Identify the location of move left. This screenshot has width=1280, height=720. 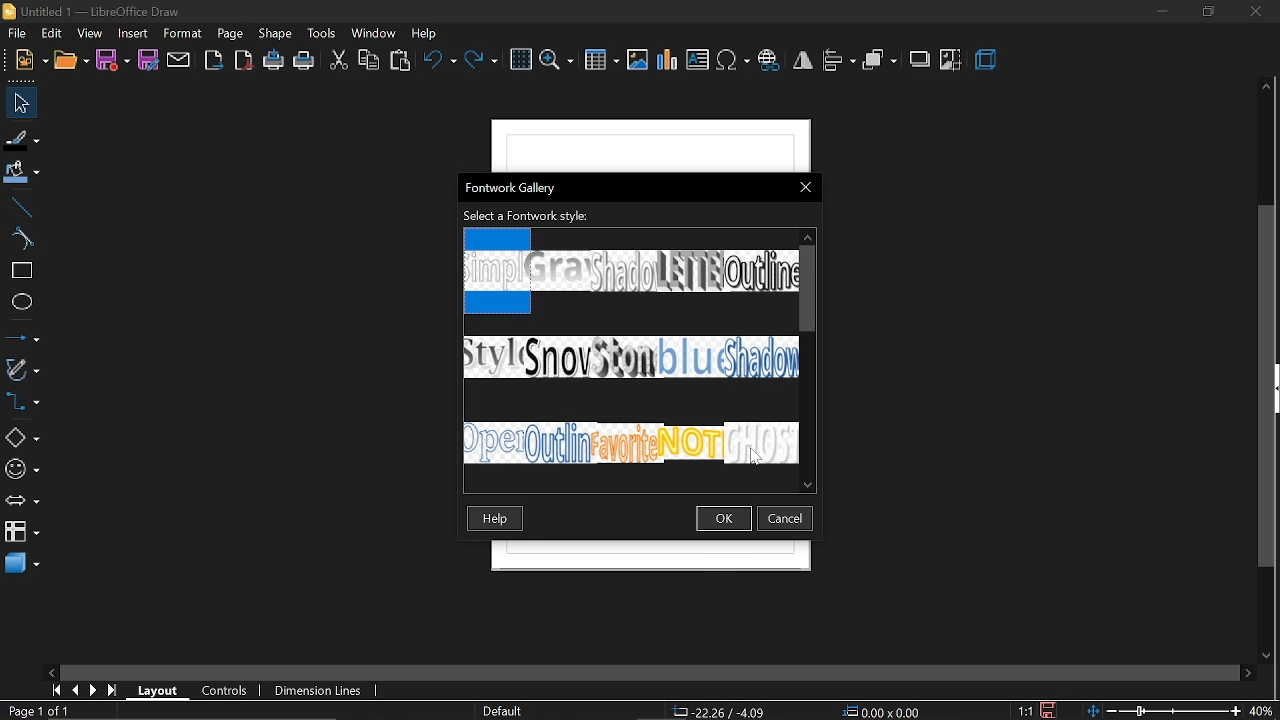
(51, 672).